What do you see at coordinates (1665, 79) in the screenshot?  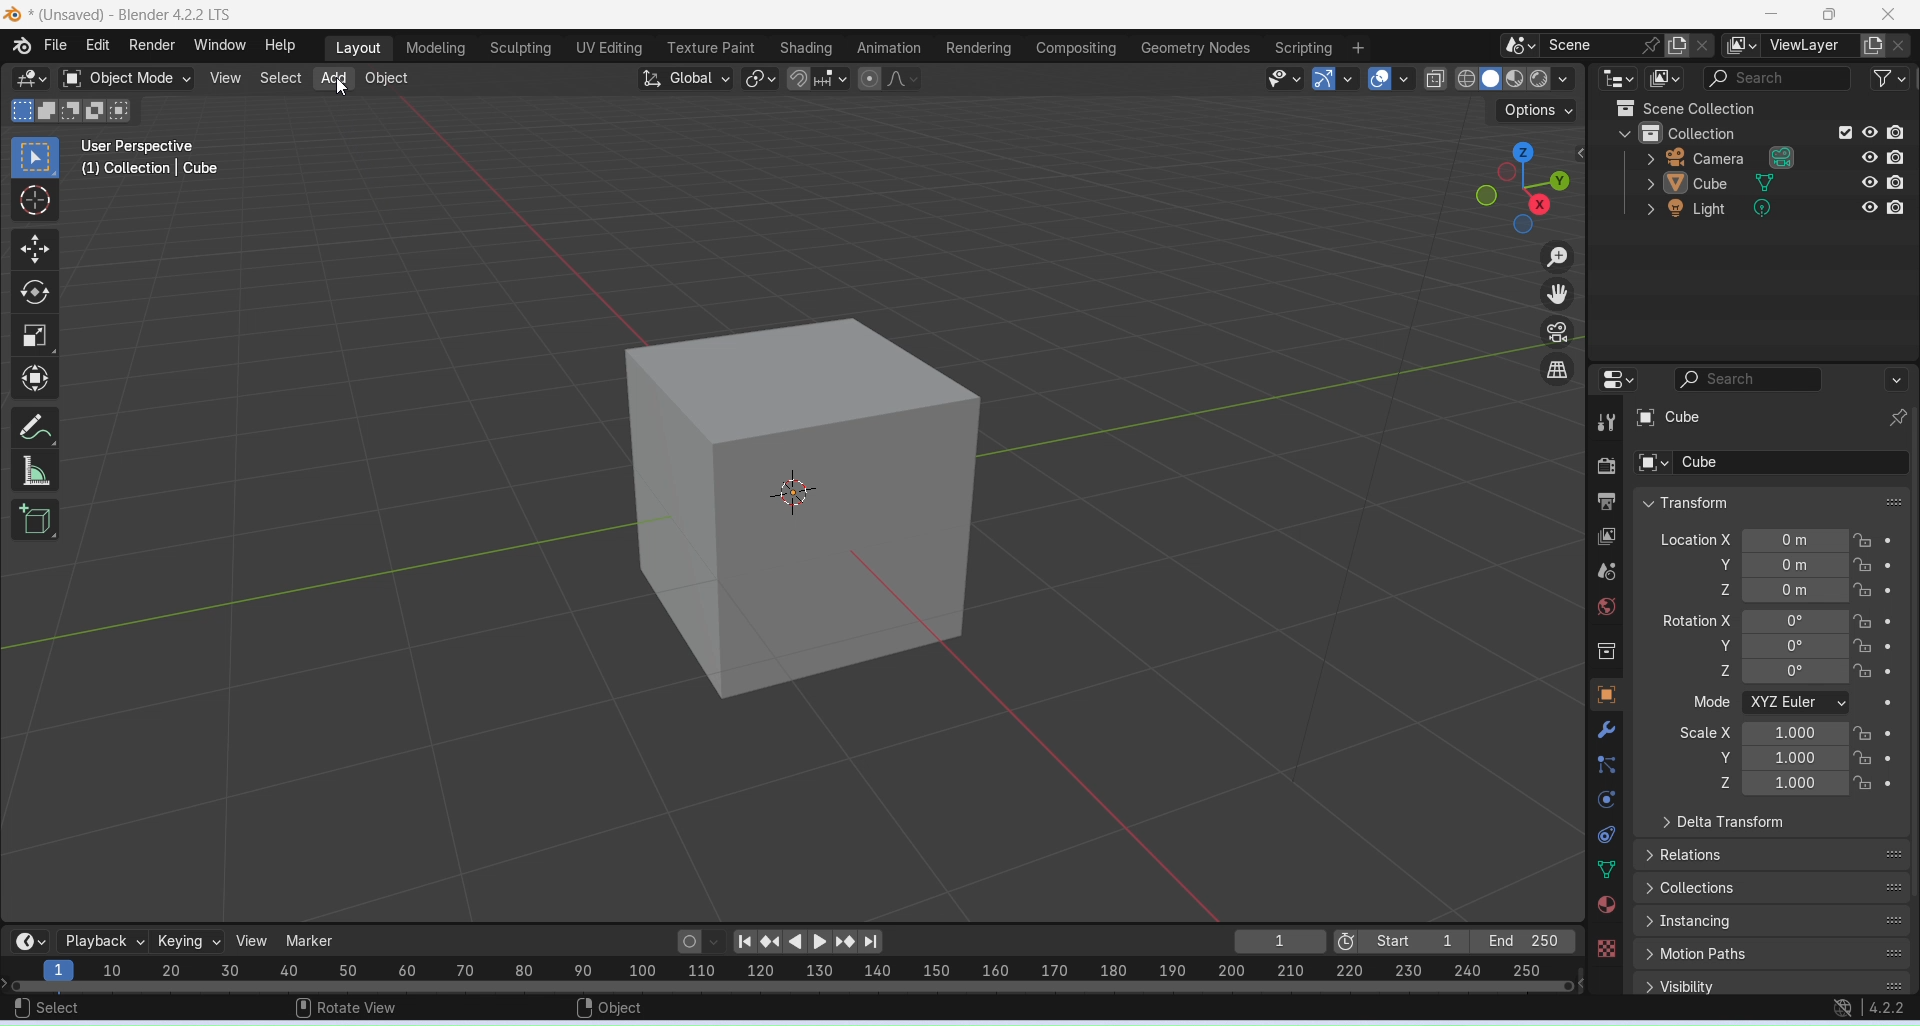 I see `Display mode` at bounding box center [1665, 79].